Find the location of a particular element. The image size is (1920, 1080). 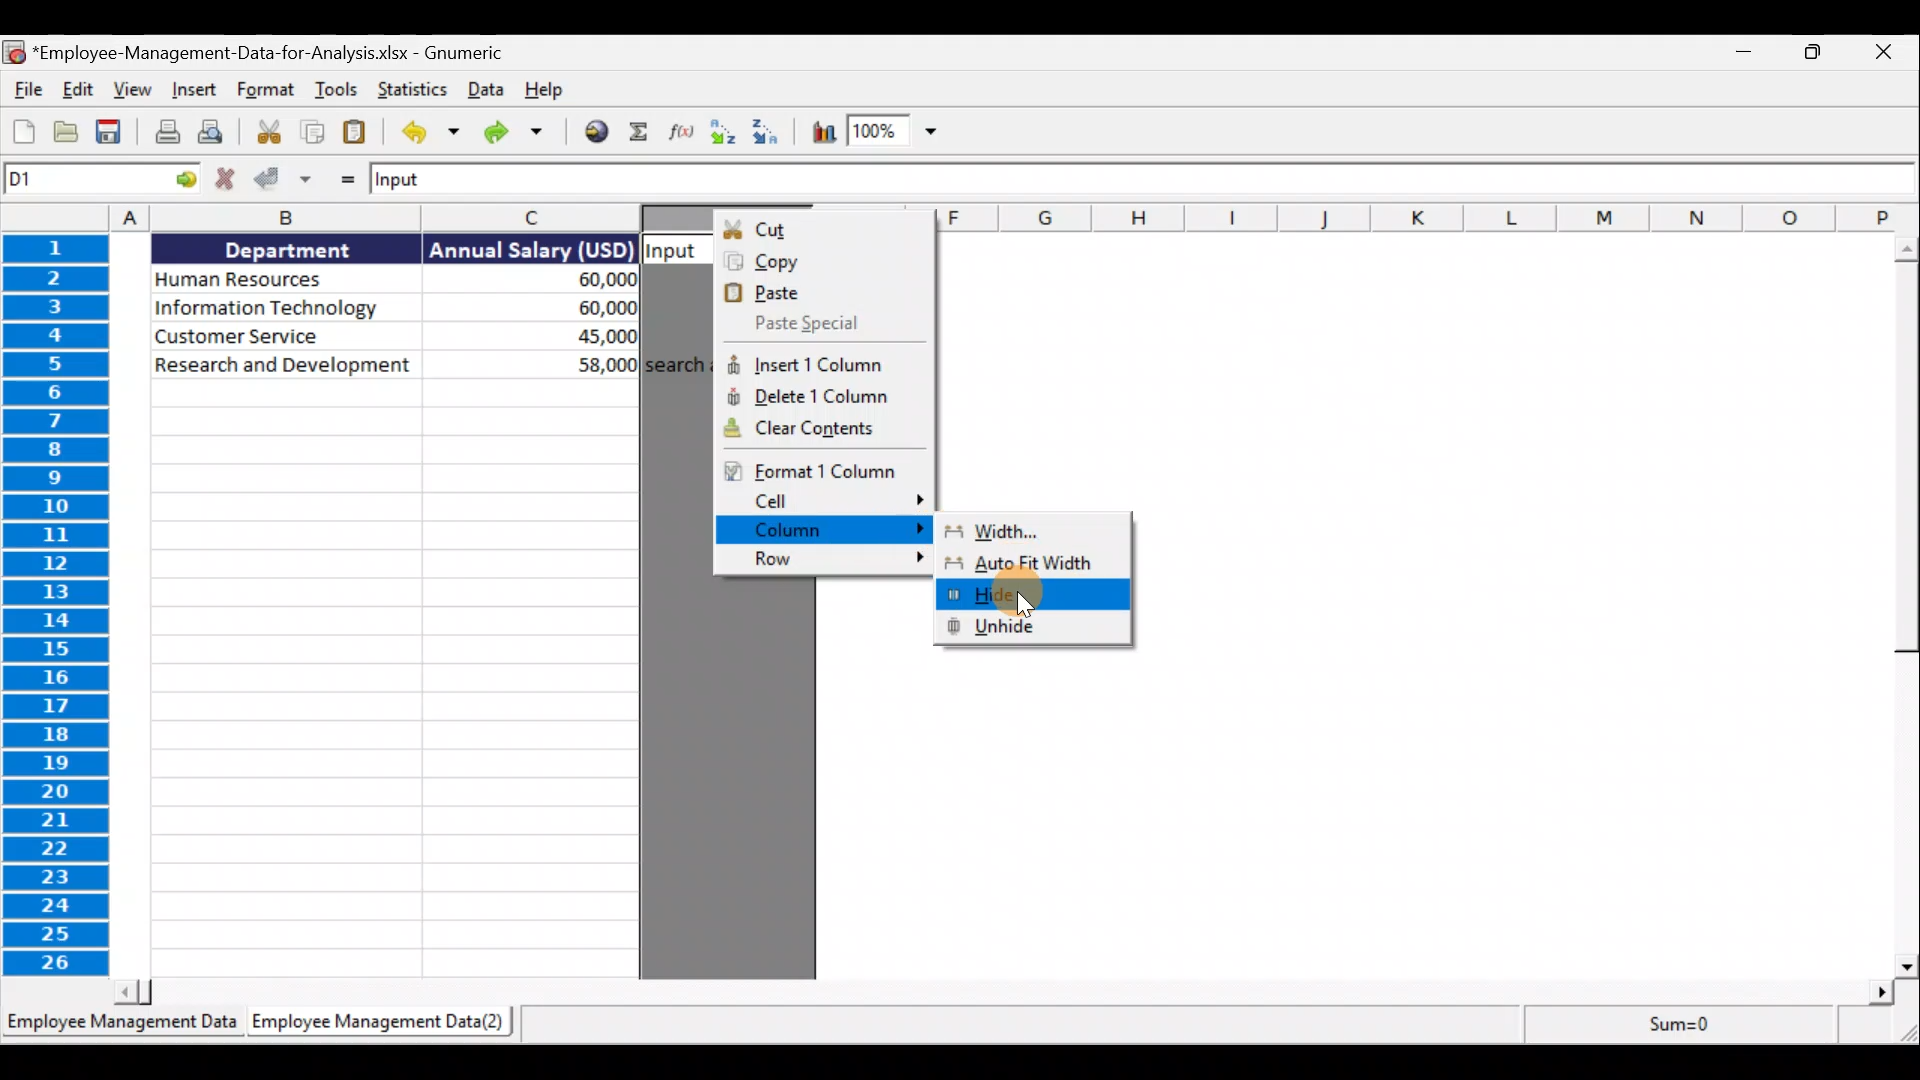

Sum into the current cell is located at coordinates (638, 134).